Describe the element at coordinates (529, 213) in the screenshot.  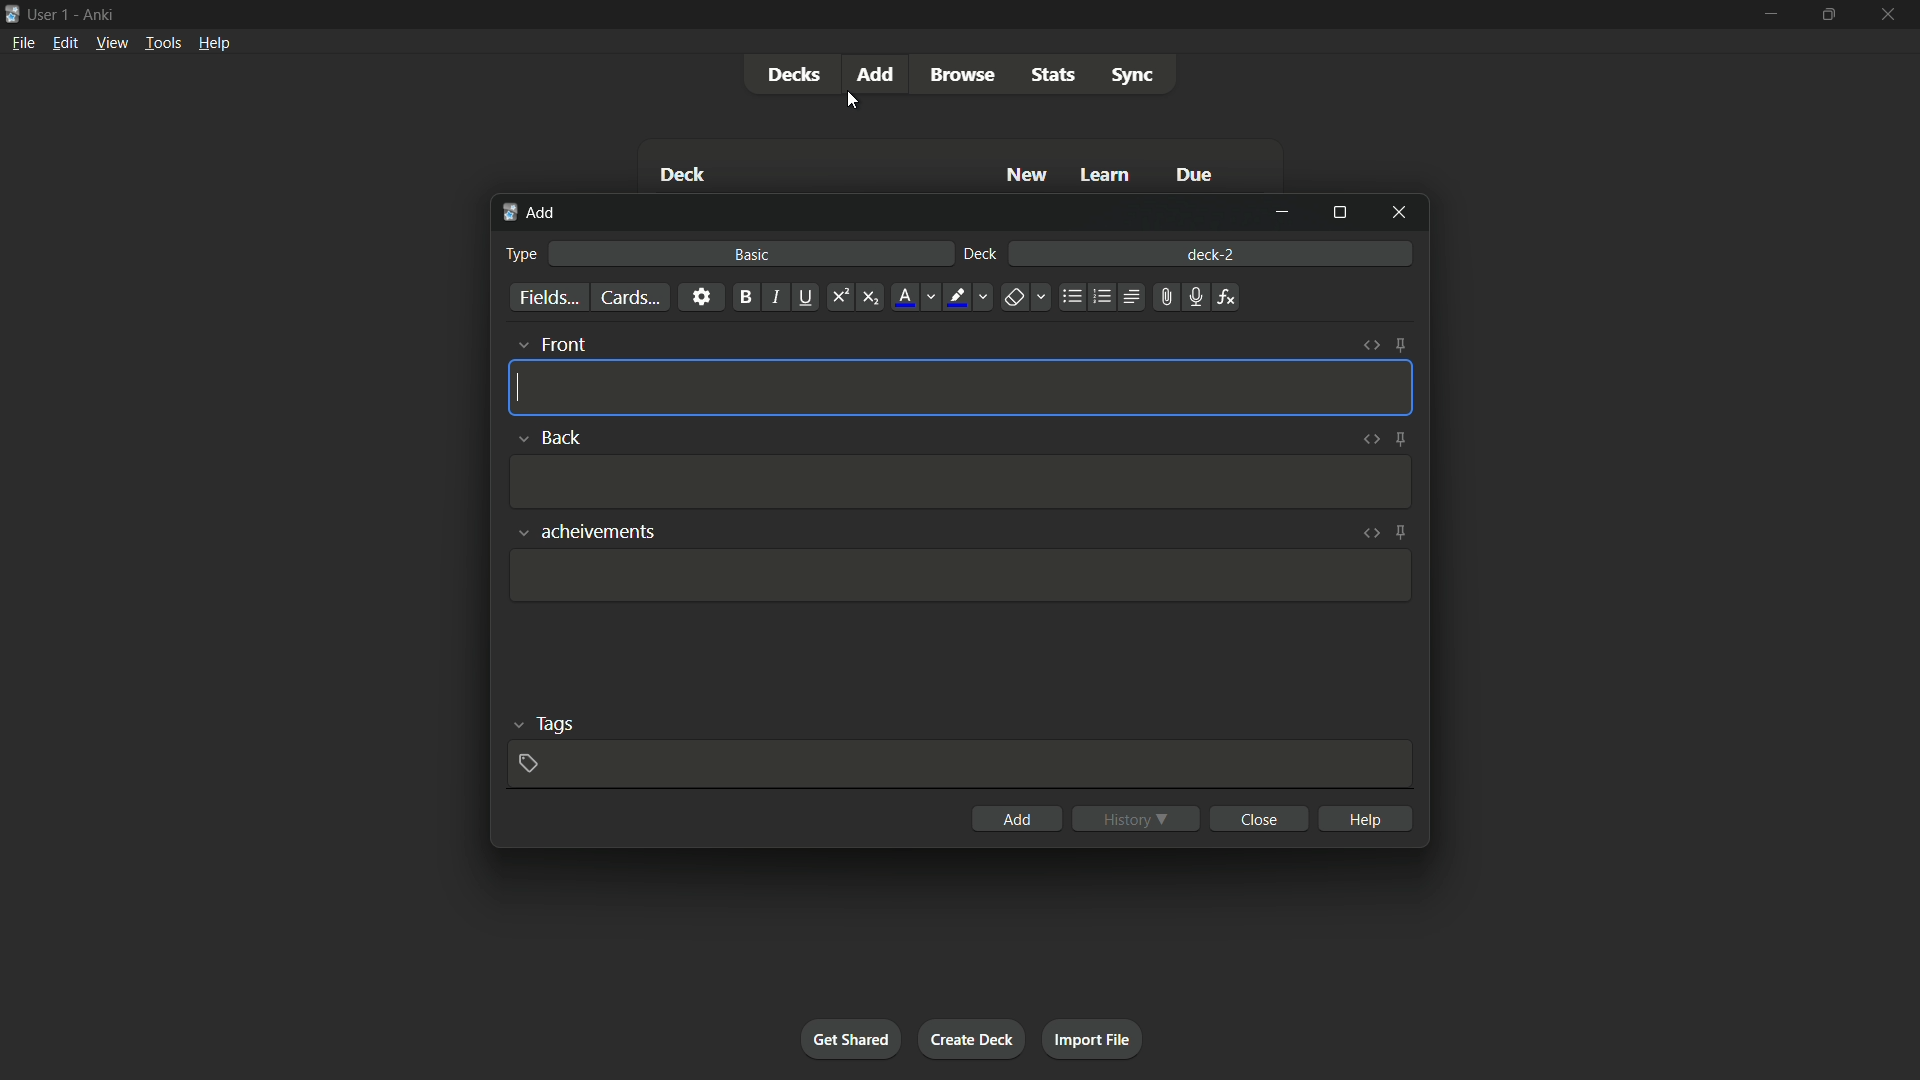
I see `add` at that location.